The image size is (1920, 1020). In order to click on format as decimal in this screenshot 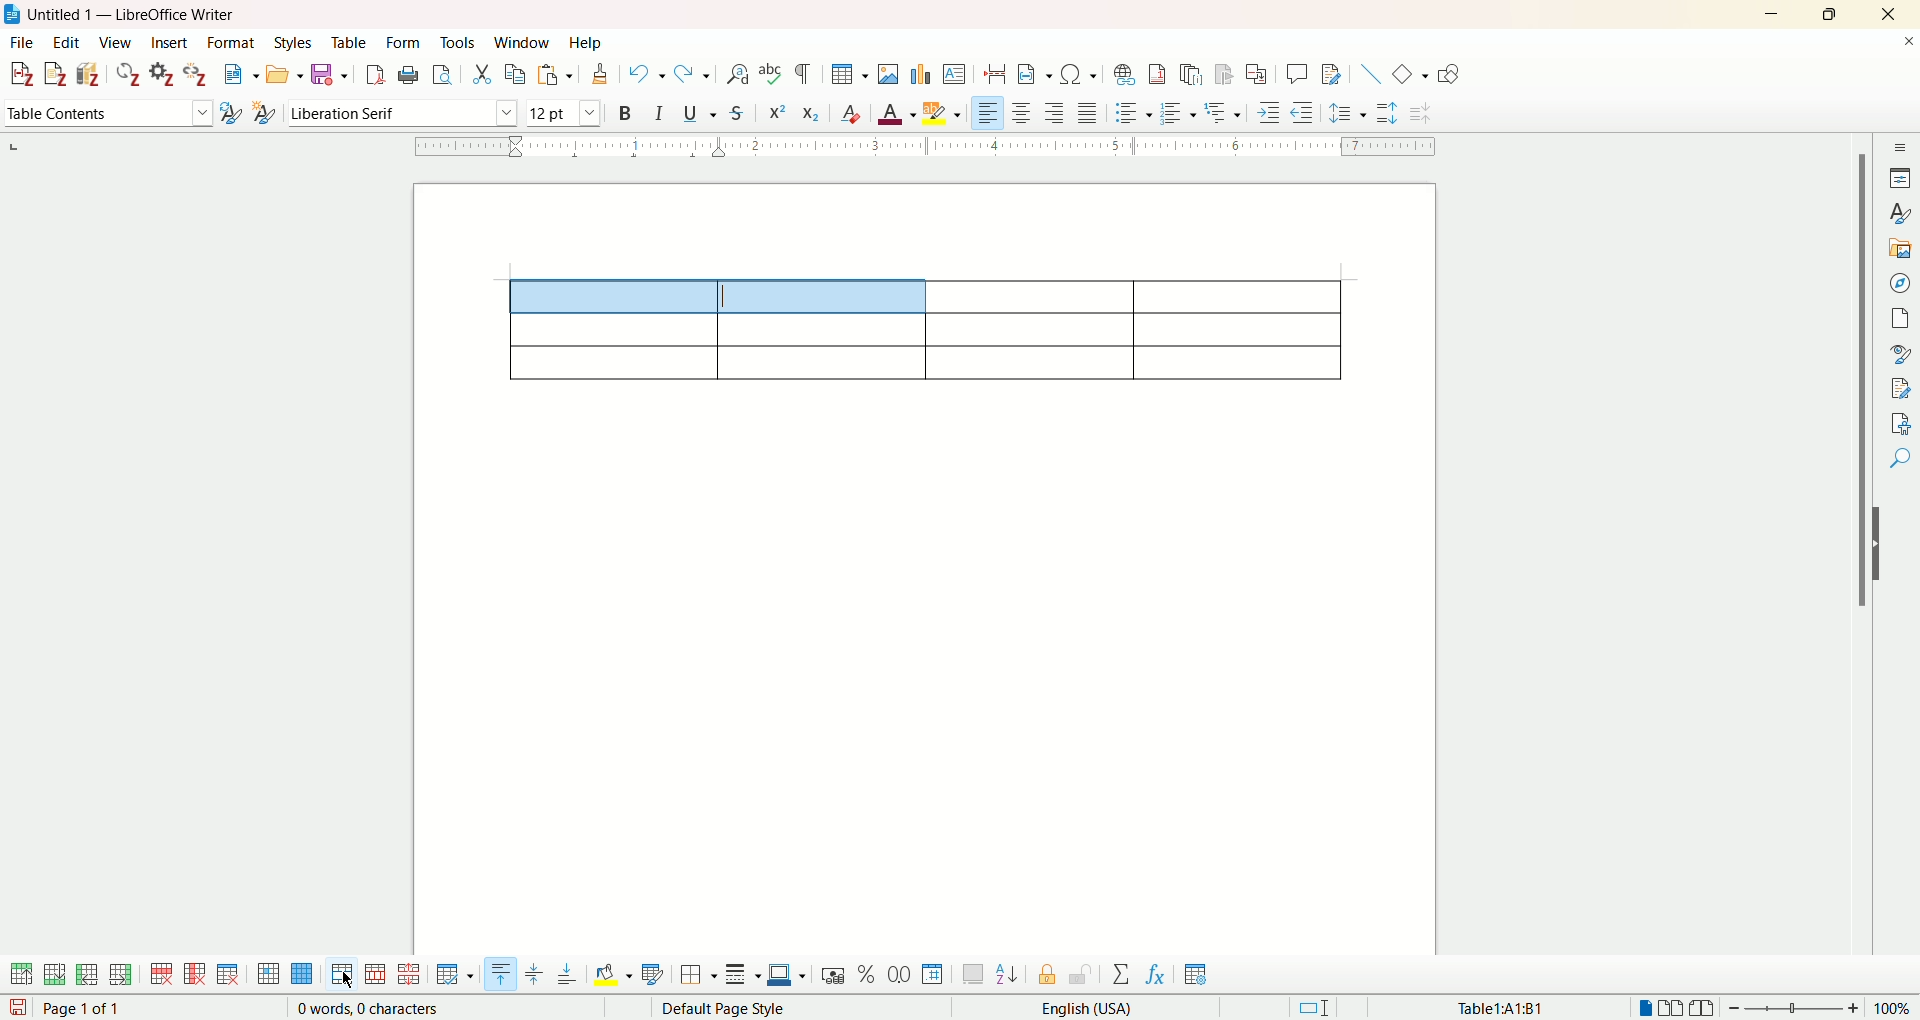, I will do `click(904, 975)`.